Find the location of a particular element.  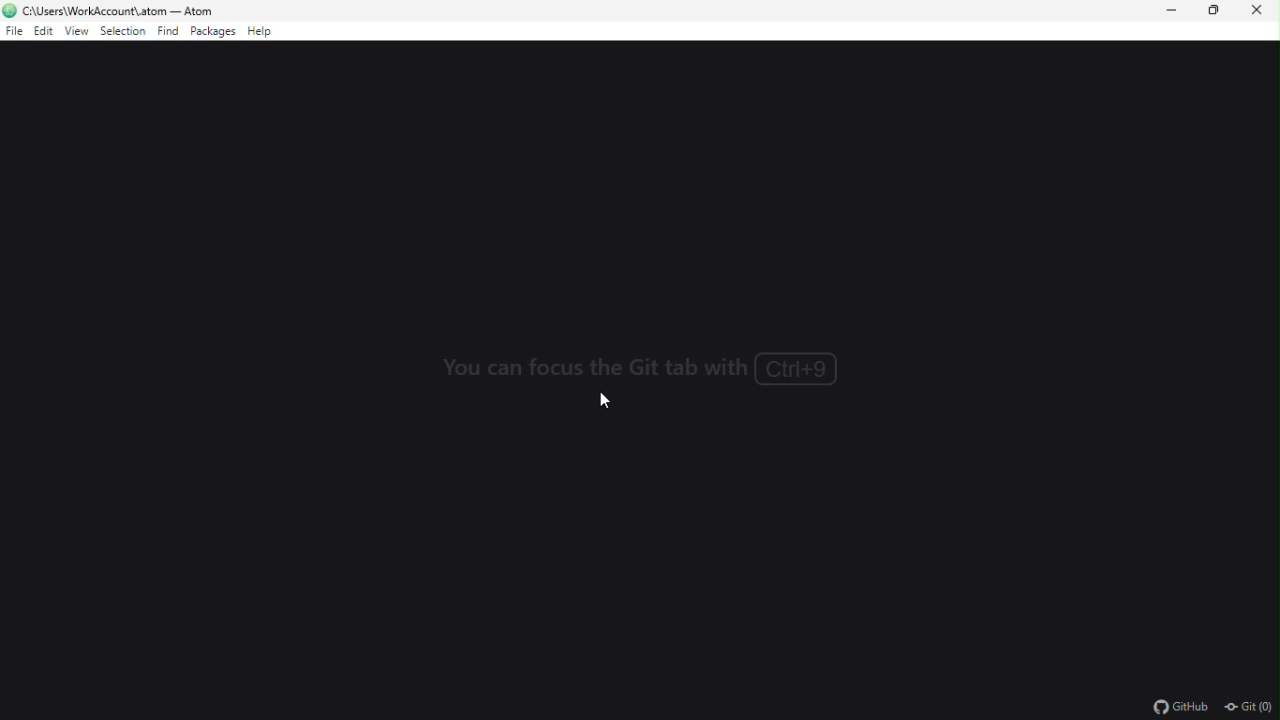

minimize is located at coordinates (1171, 13).